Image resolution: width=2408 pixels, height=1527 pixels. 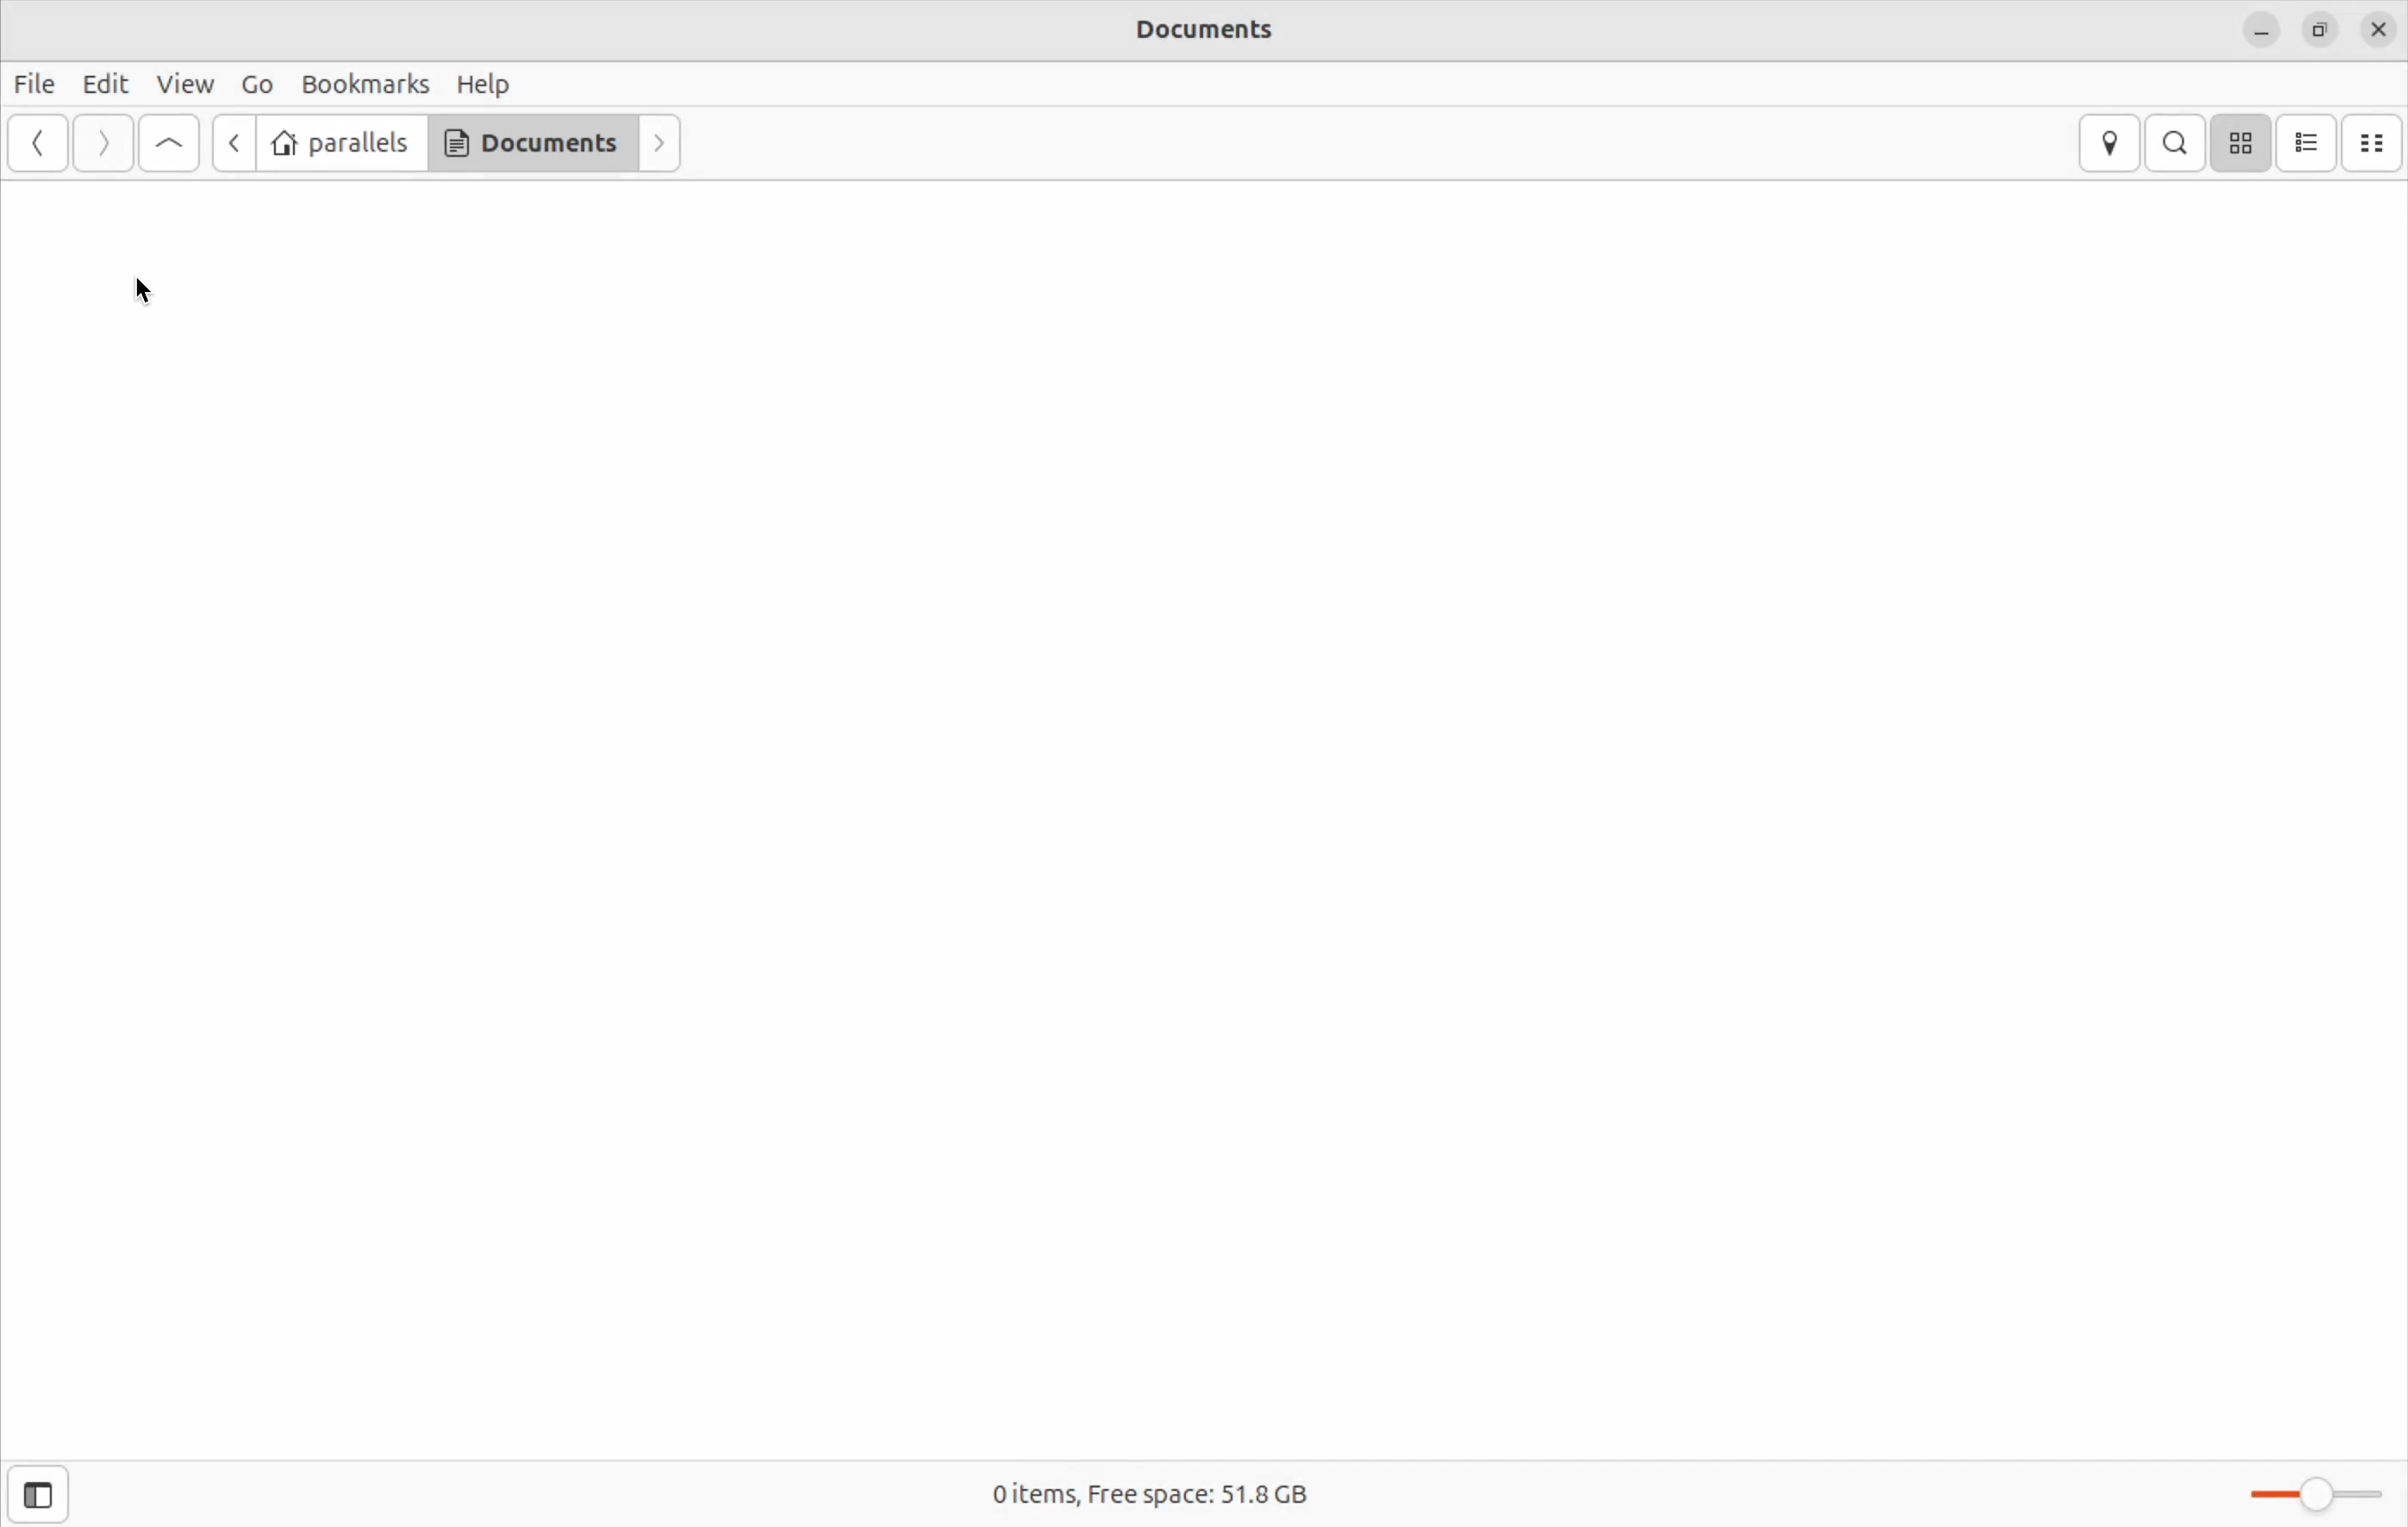 I want to click on close, so click(x=2377, y=29).